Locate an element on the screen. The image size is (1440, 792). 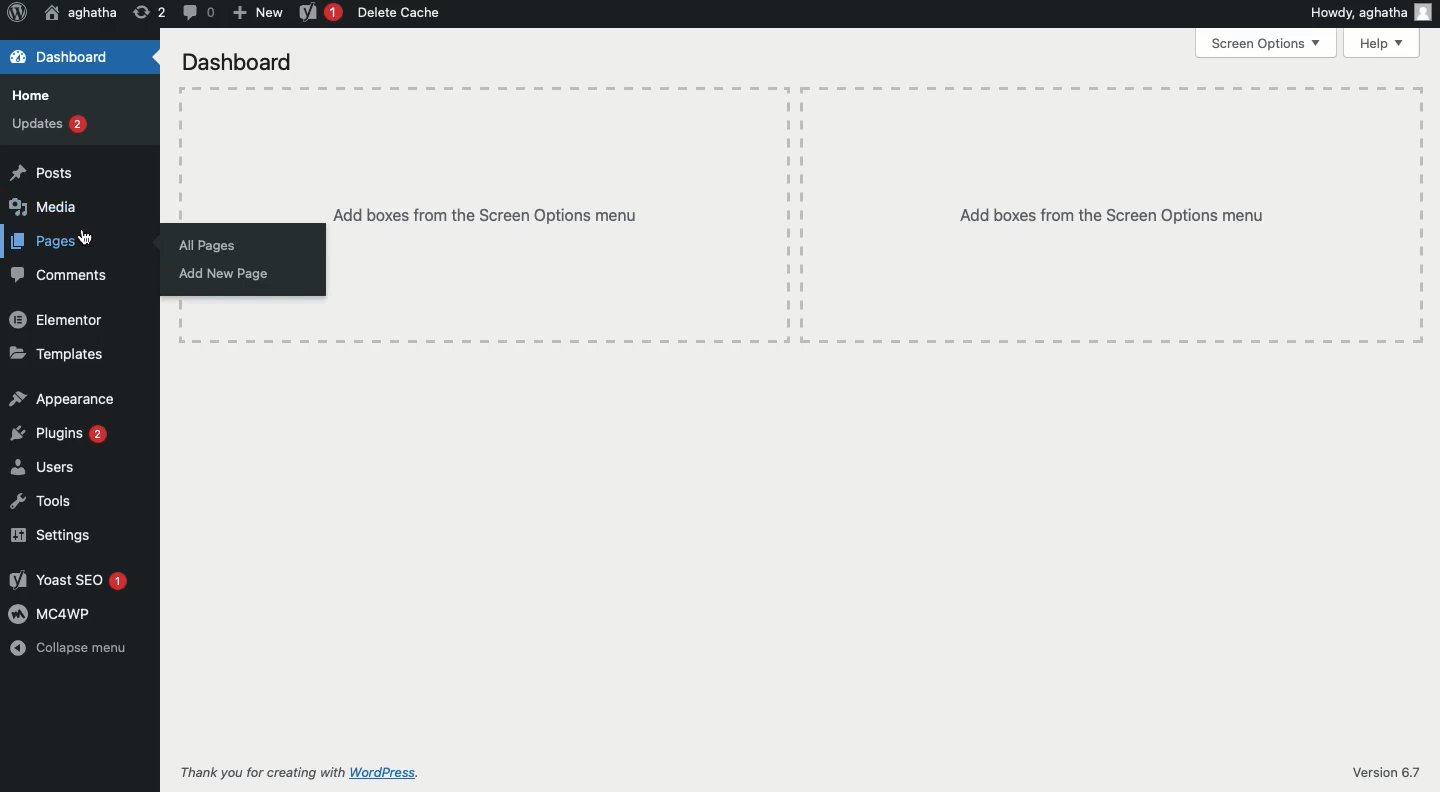
User is located at coordinates (80, 13).